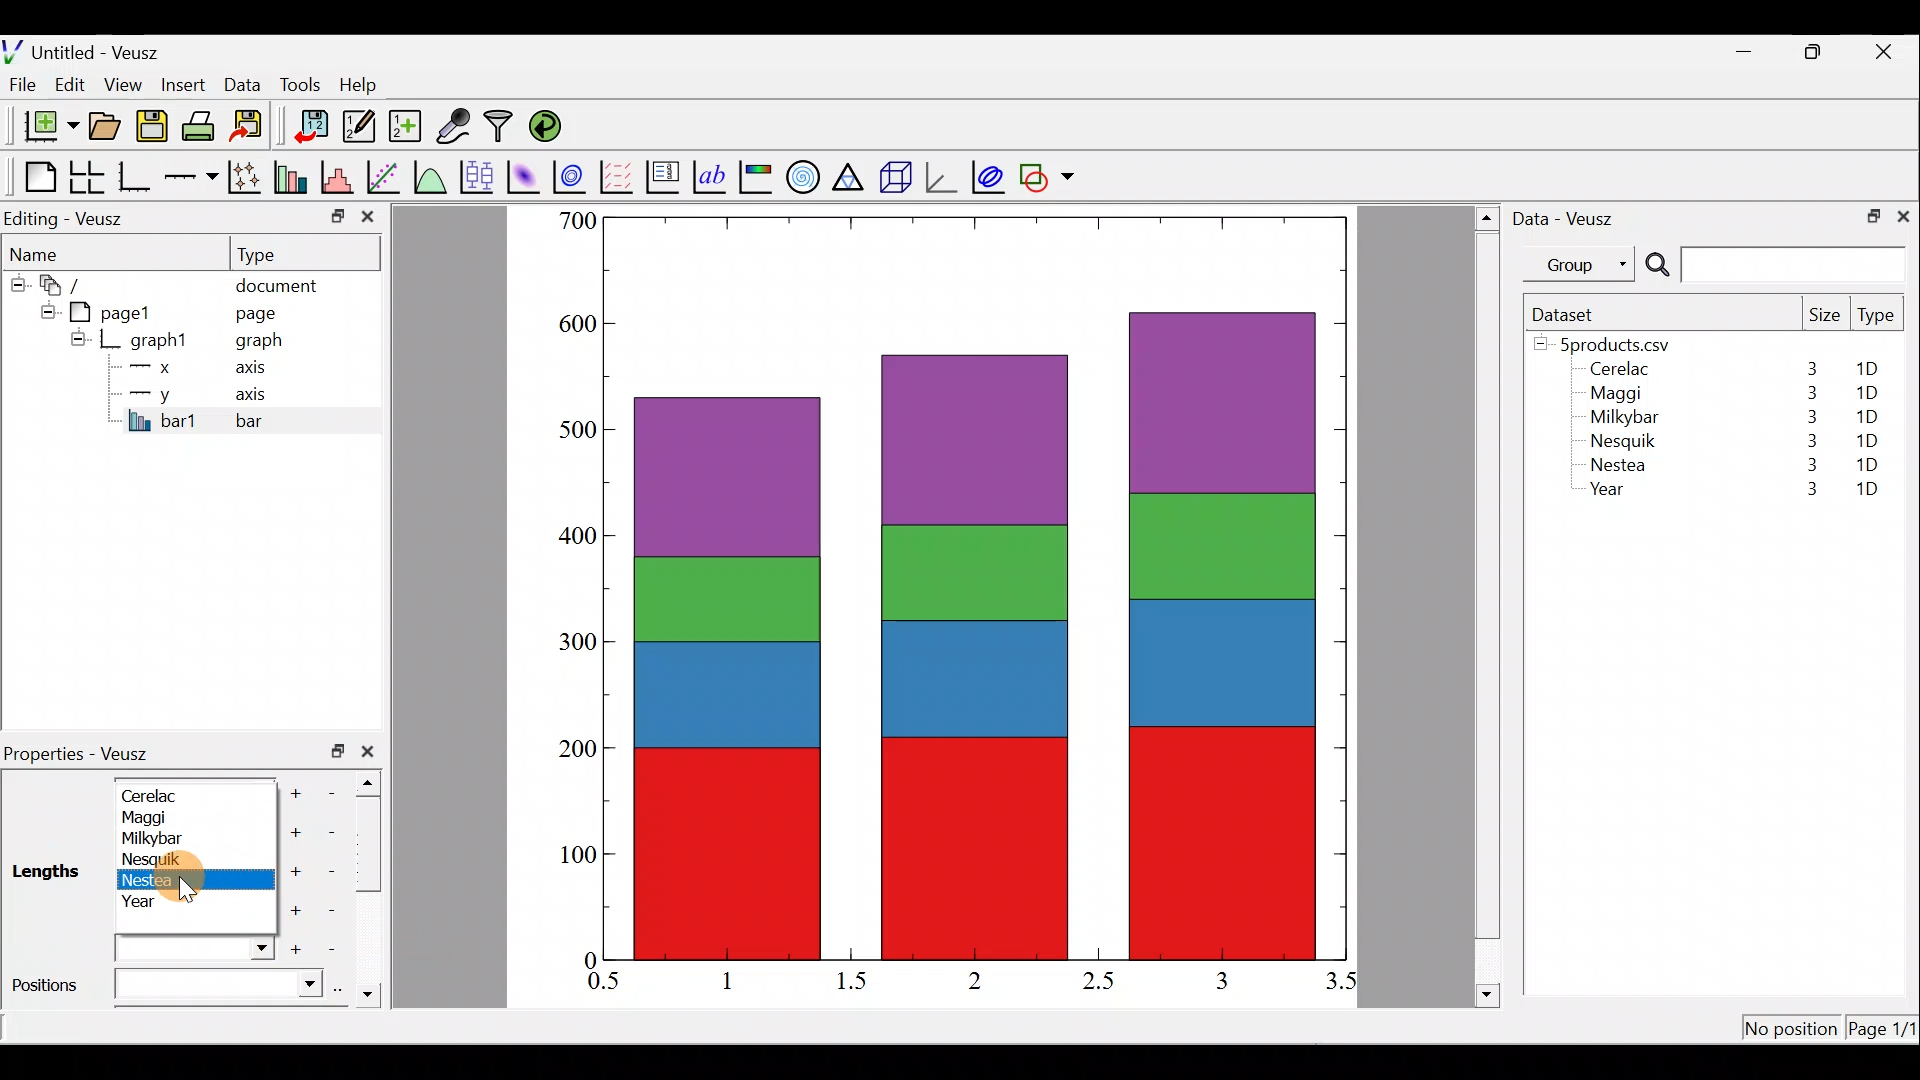  Describe the element at coordinates (48, 872) in the screenshot. I see `Lengths` at that location.